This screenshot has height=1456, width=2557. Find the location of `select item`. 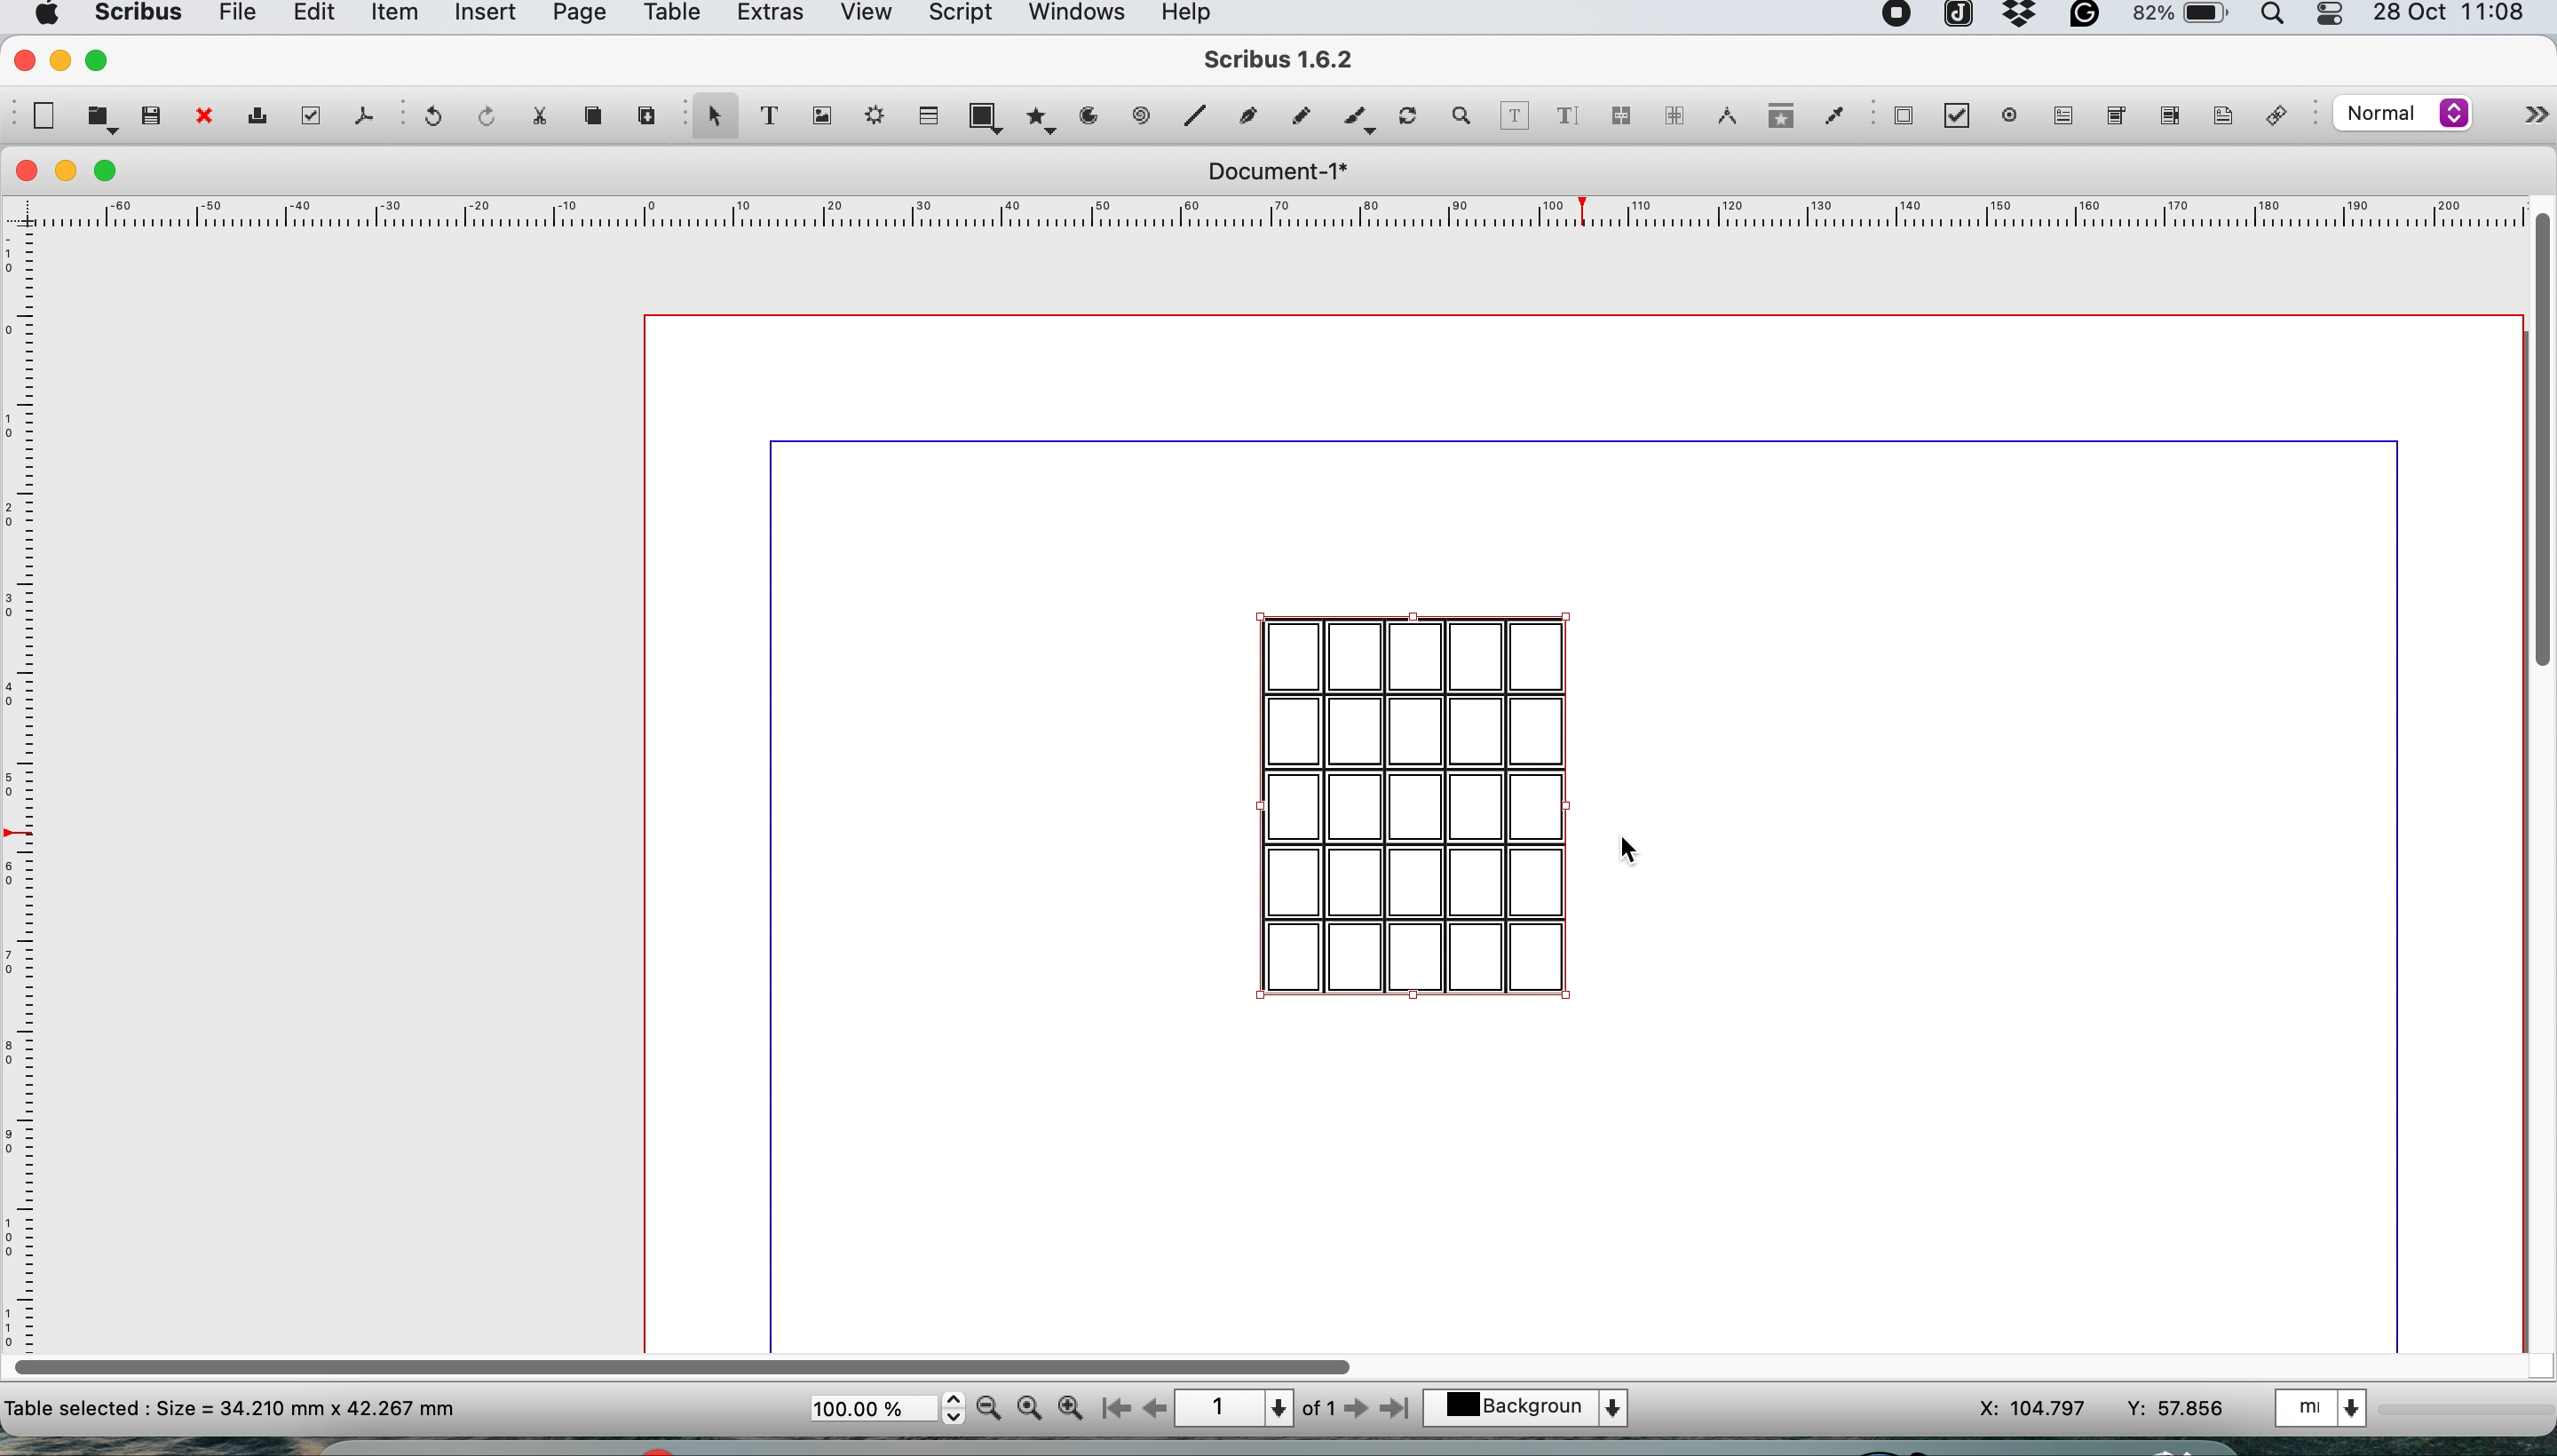

select item is located at coordinates (712, 118).